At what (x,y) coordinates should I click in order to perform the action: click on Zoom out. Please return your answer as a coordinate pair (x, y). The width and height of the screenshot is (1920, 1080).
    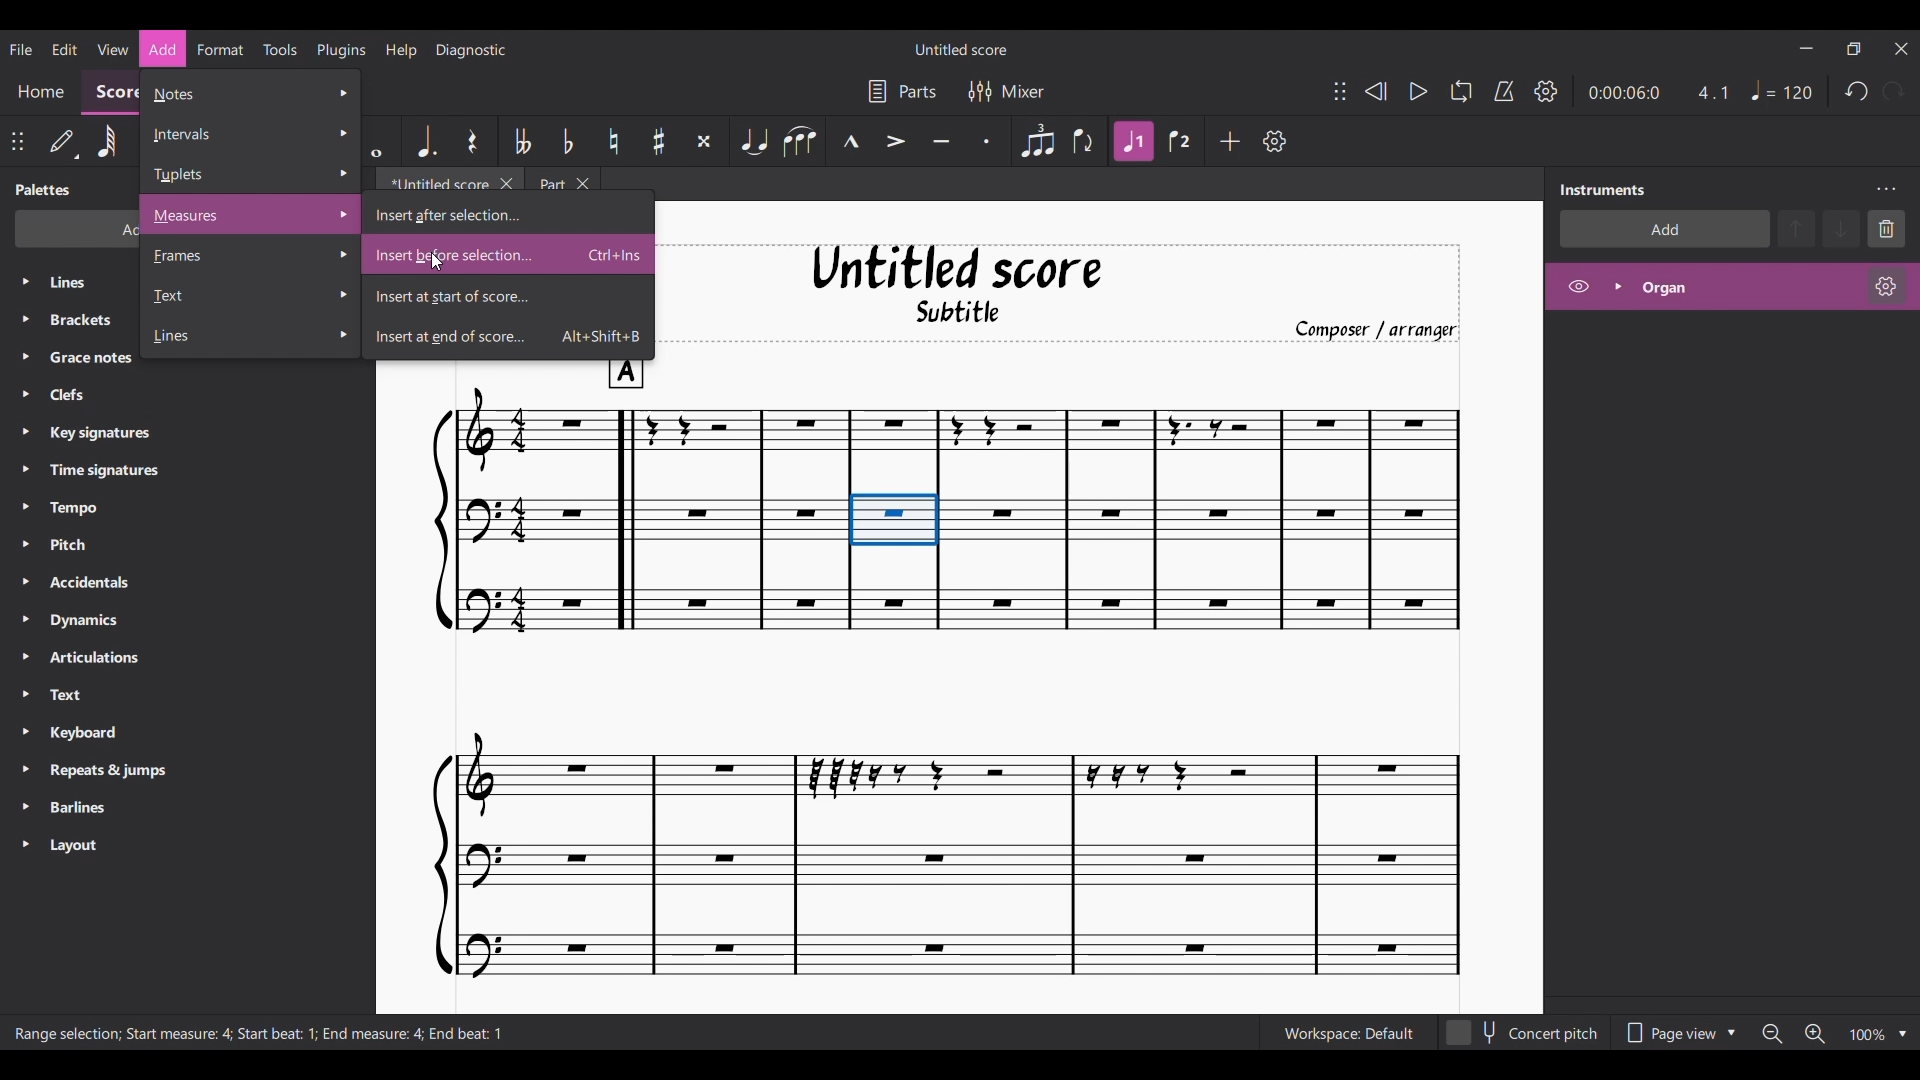
    Looking at the image, I should click on (1772, 1034).